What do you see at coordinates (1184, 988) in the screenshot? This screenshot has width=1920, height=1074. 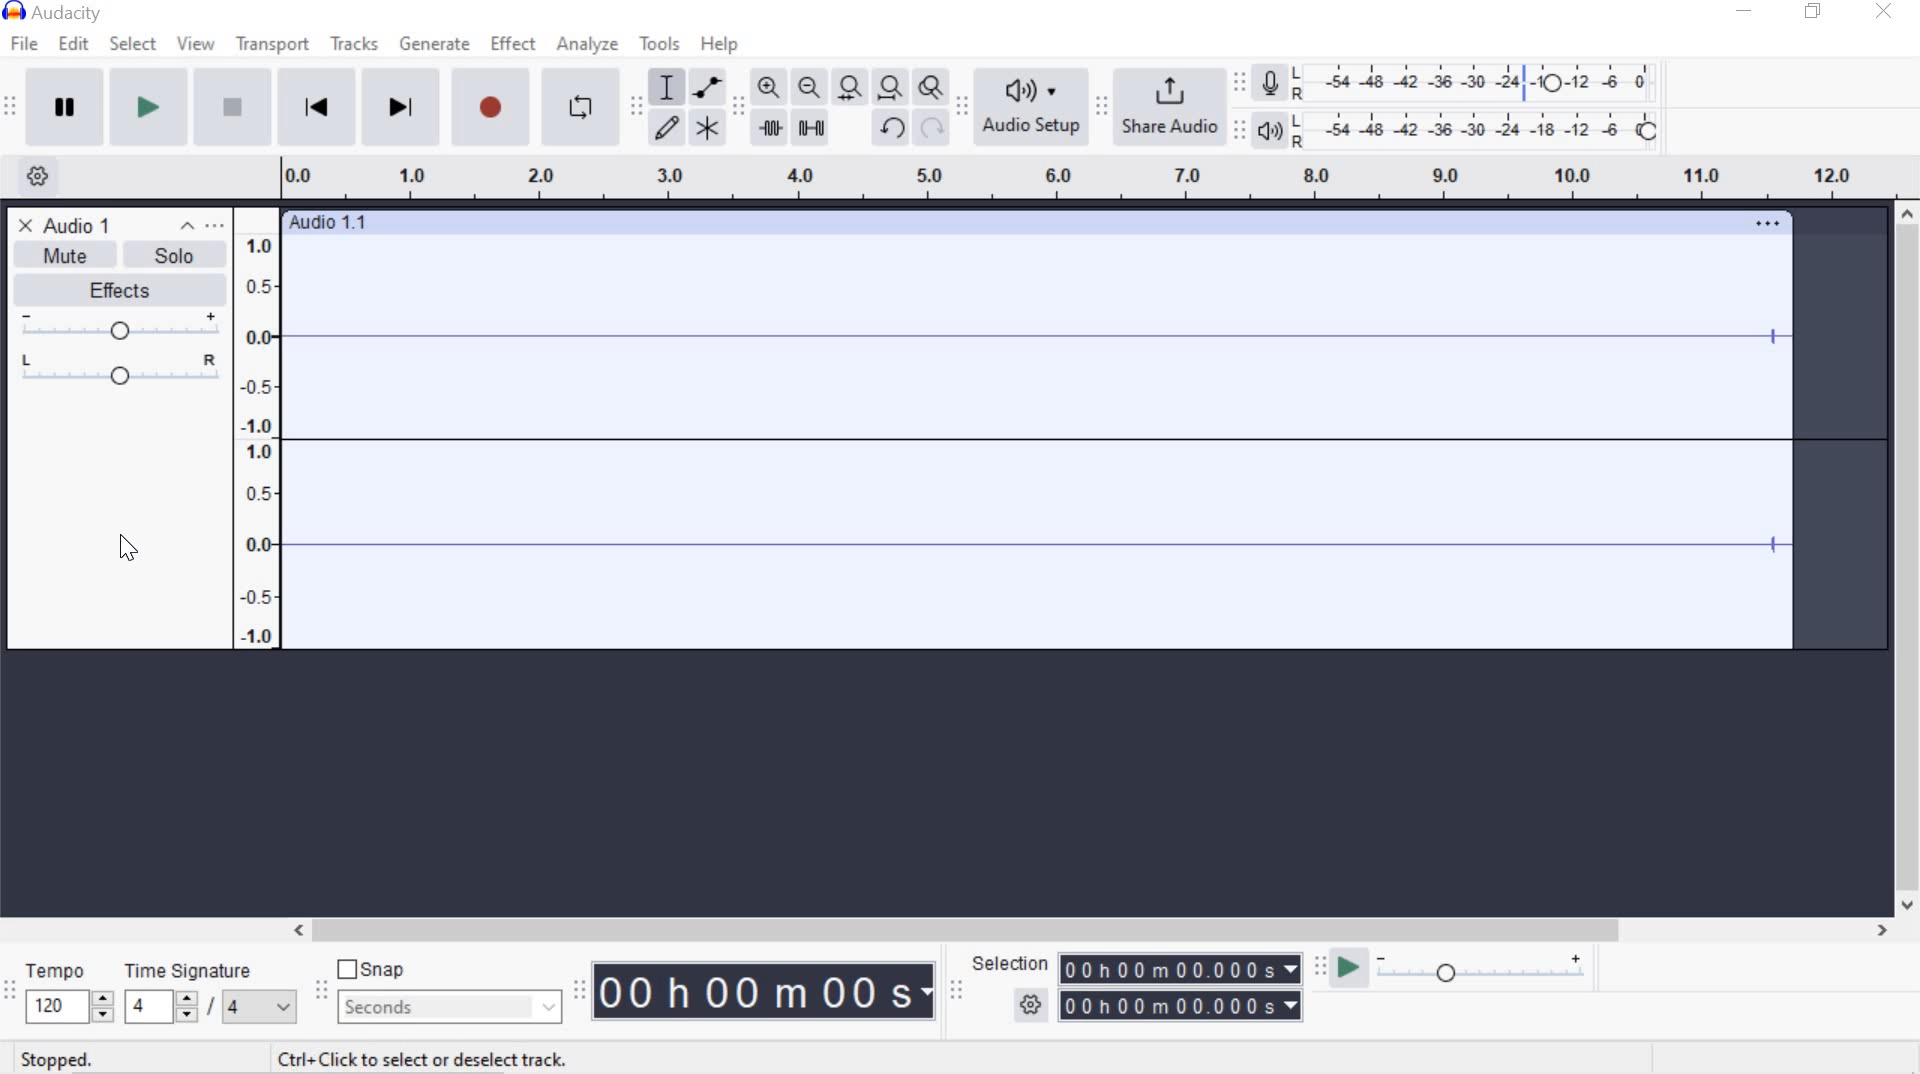 I see `Selection time` at bounding box center [1184, 988].